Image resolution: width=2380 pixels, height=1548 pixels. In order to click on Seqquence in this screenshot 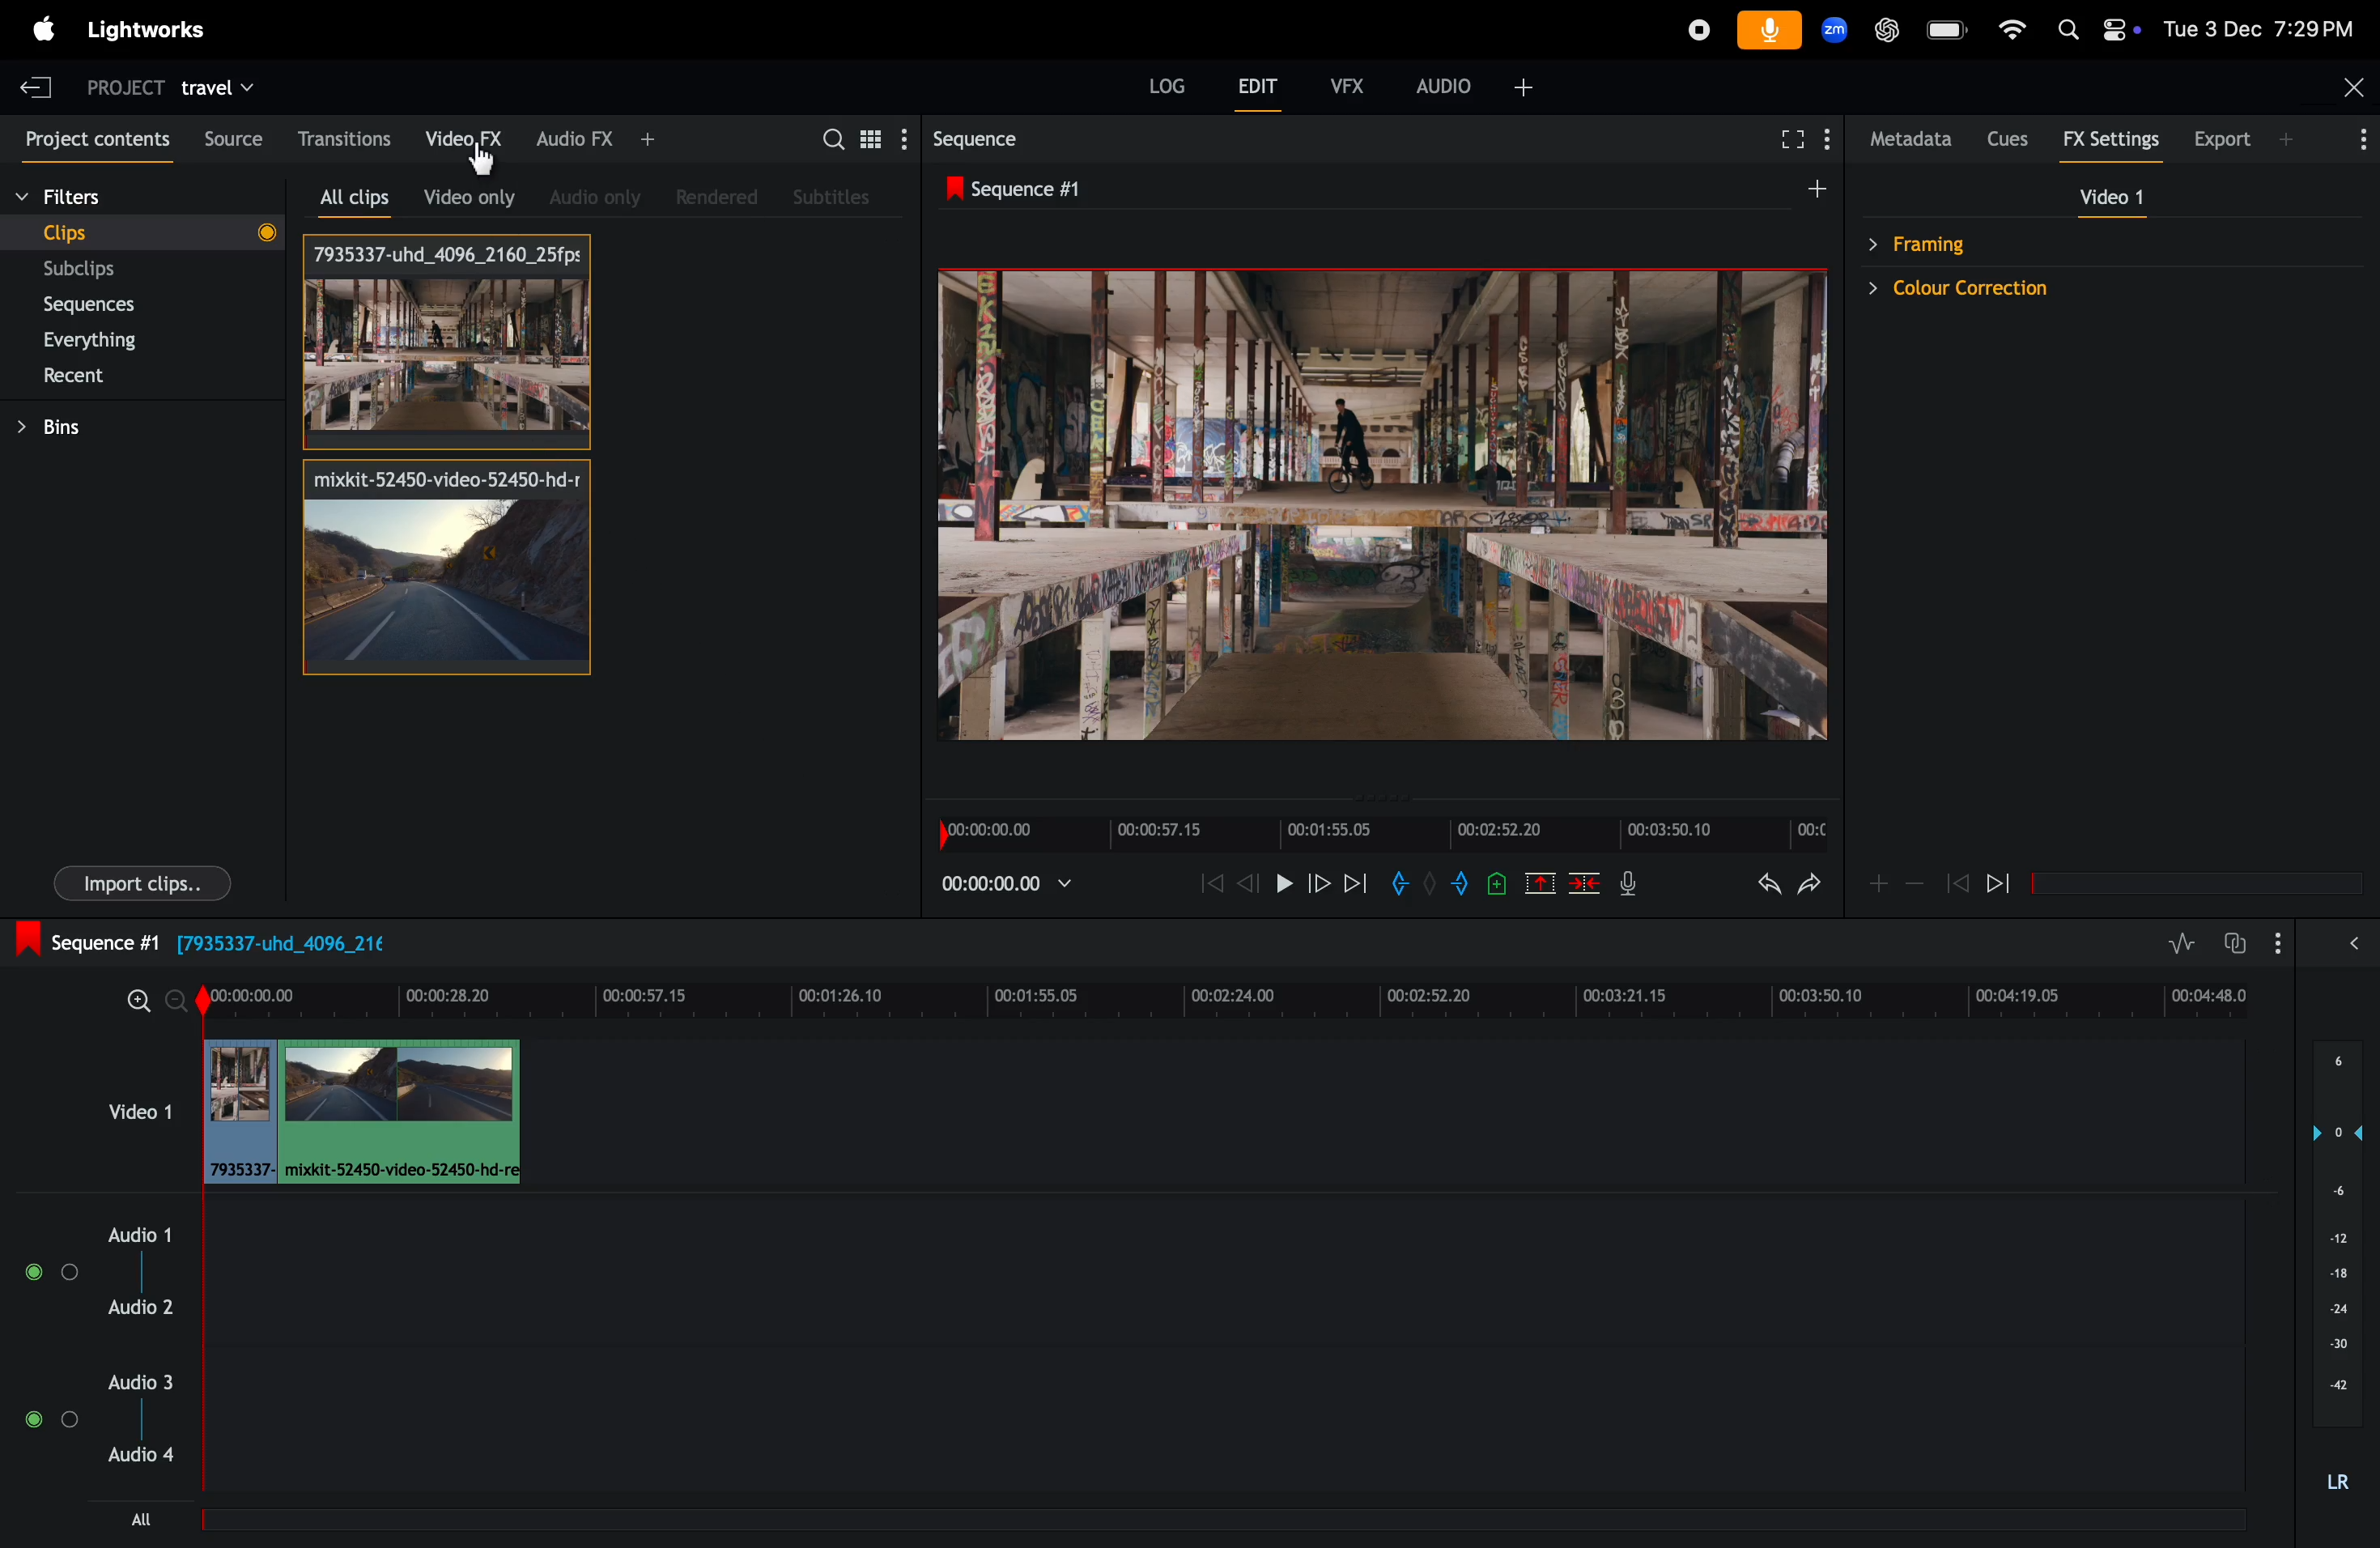, I will do `click(1000, 140)`.